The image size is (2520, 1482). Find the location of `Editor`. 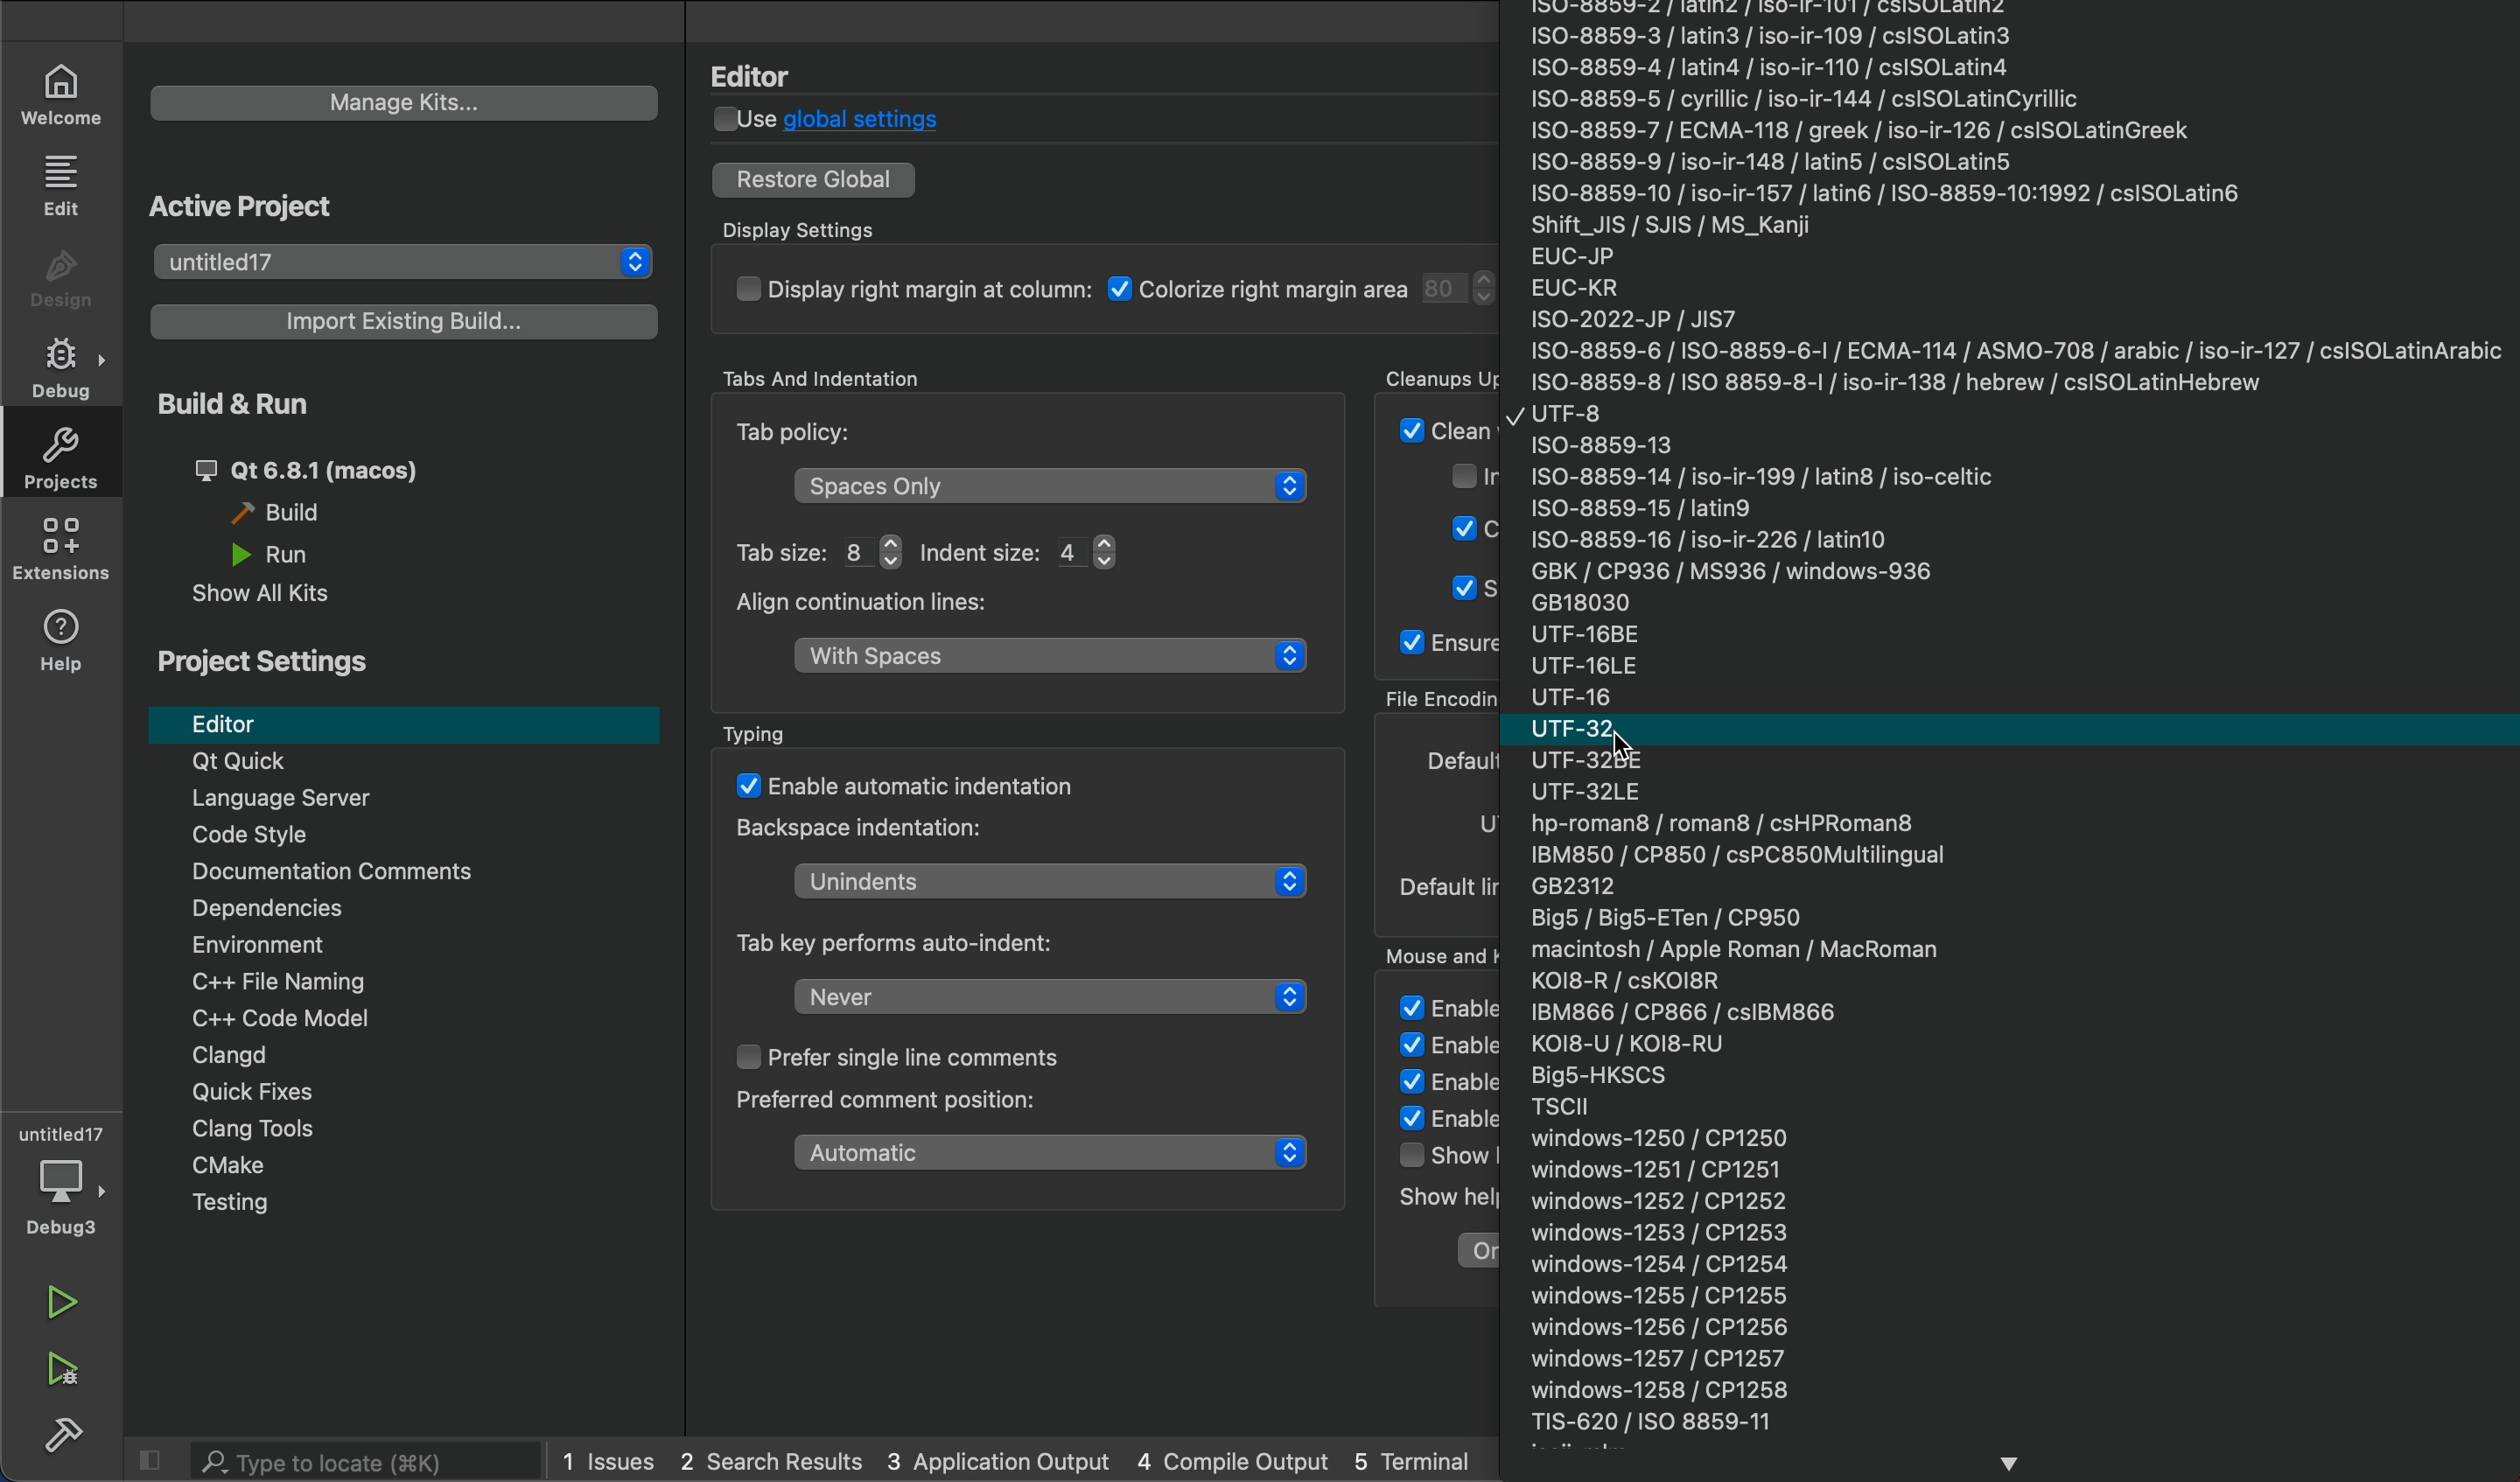

Editor is located at coordinates (765, 69).